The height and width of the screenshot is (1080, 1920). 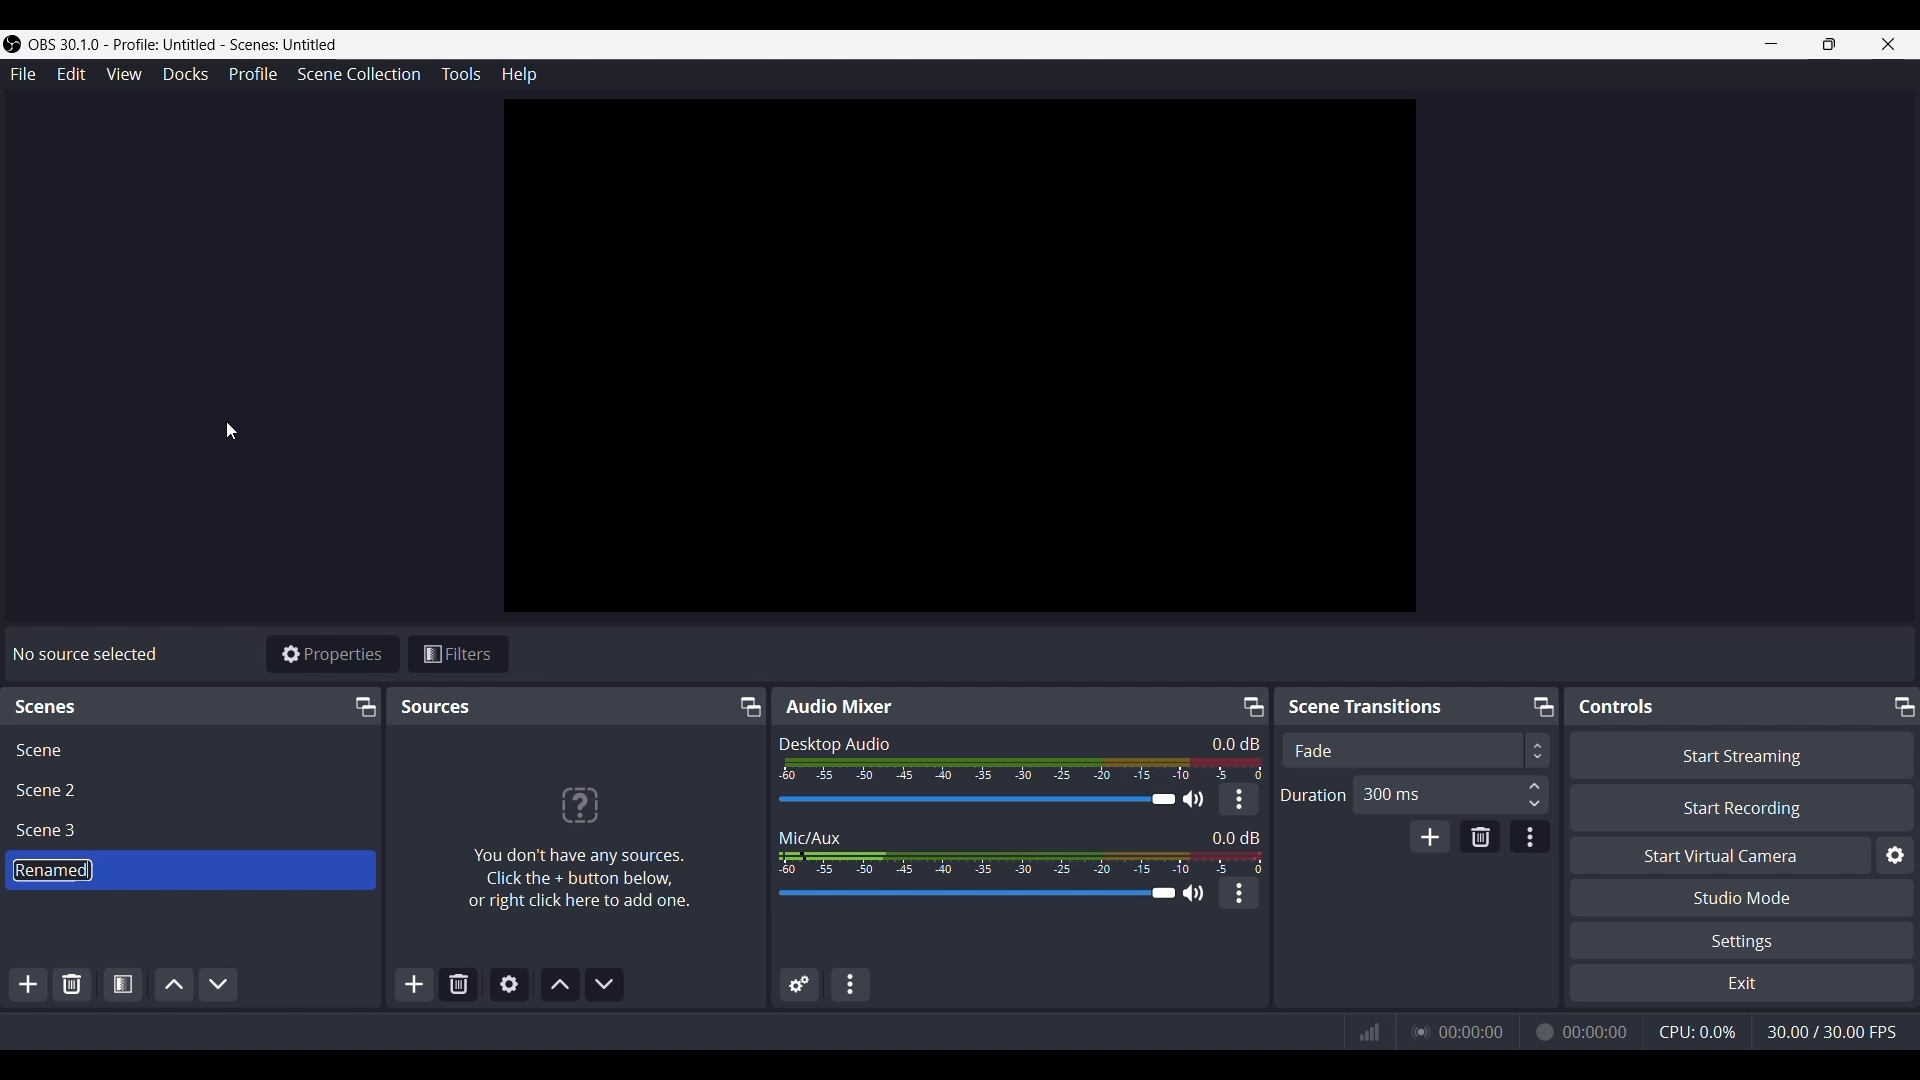 I want to click on Tools, so click(x=462, y=73).